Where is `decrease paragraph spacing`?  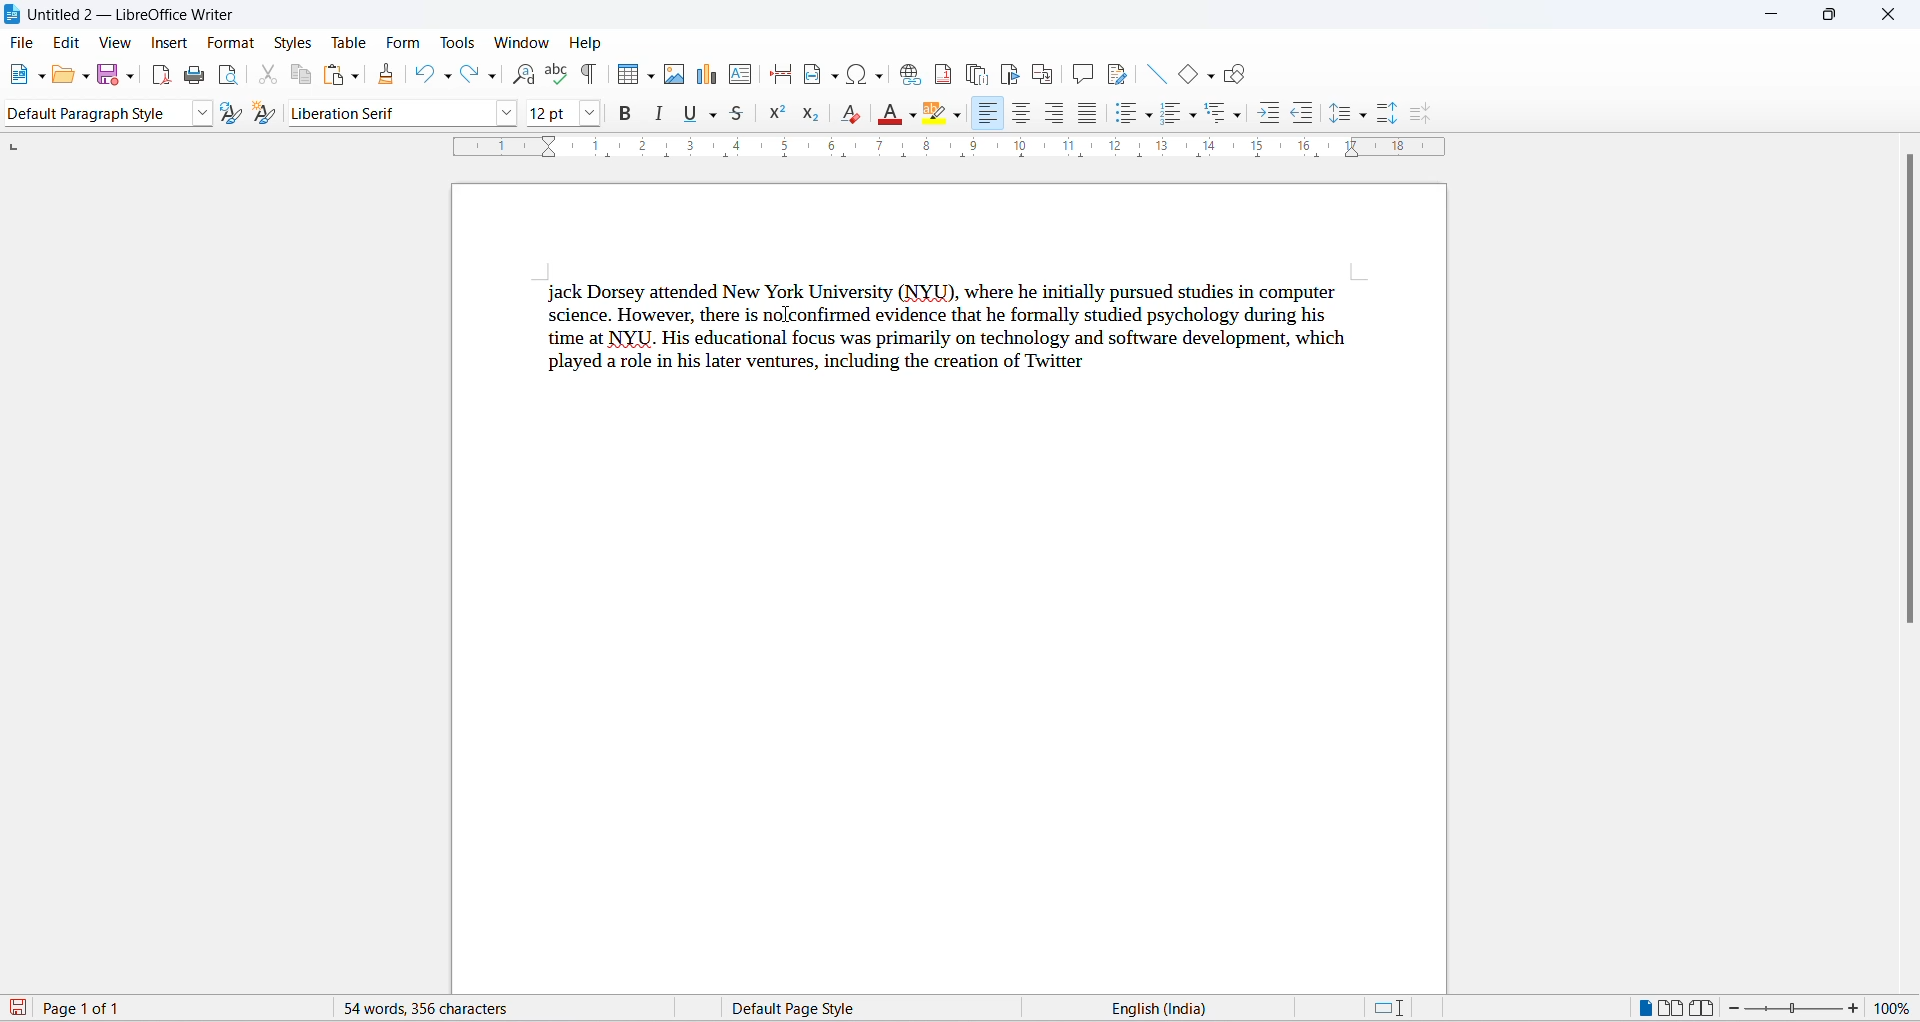
decrease paragraph spacing is located at coordinates (1421, 114).